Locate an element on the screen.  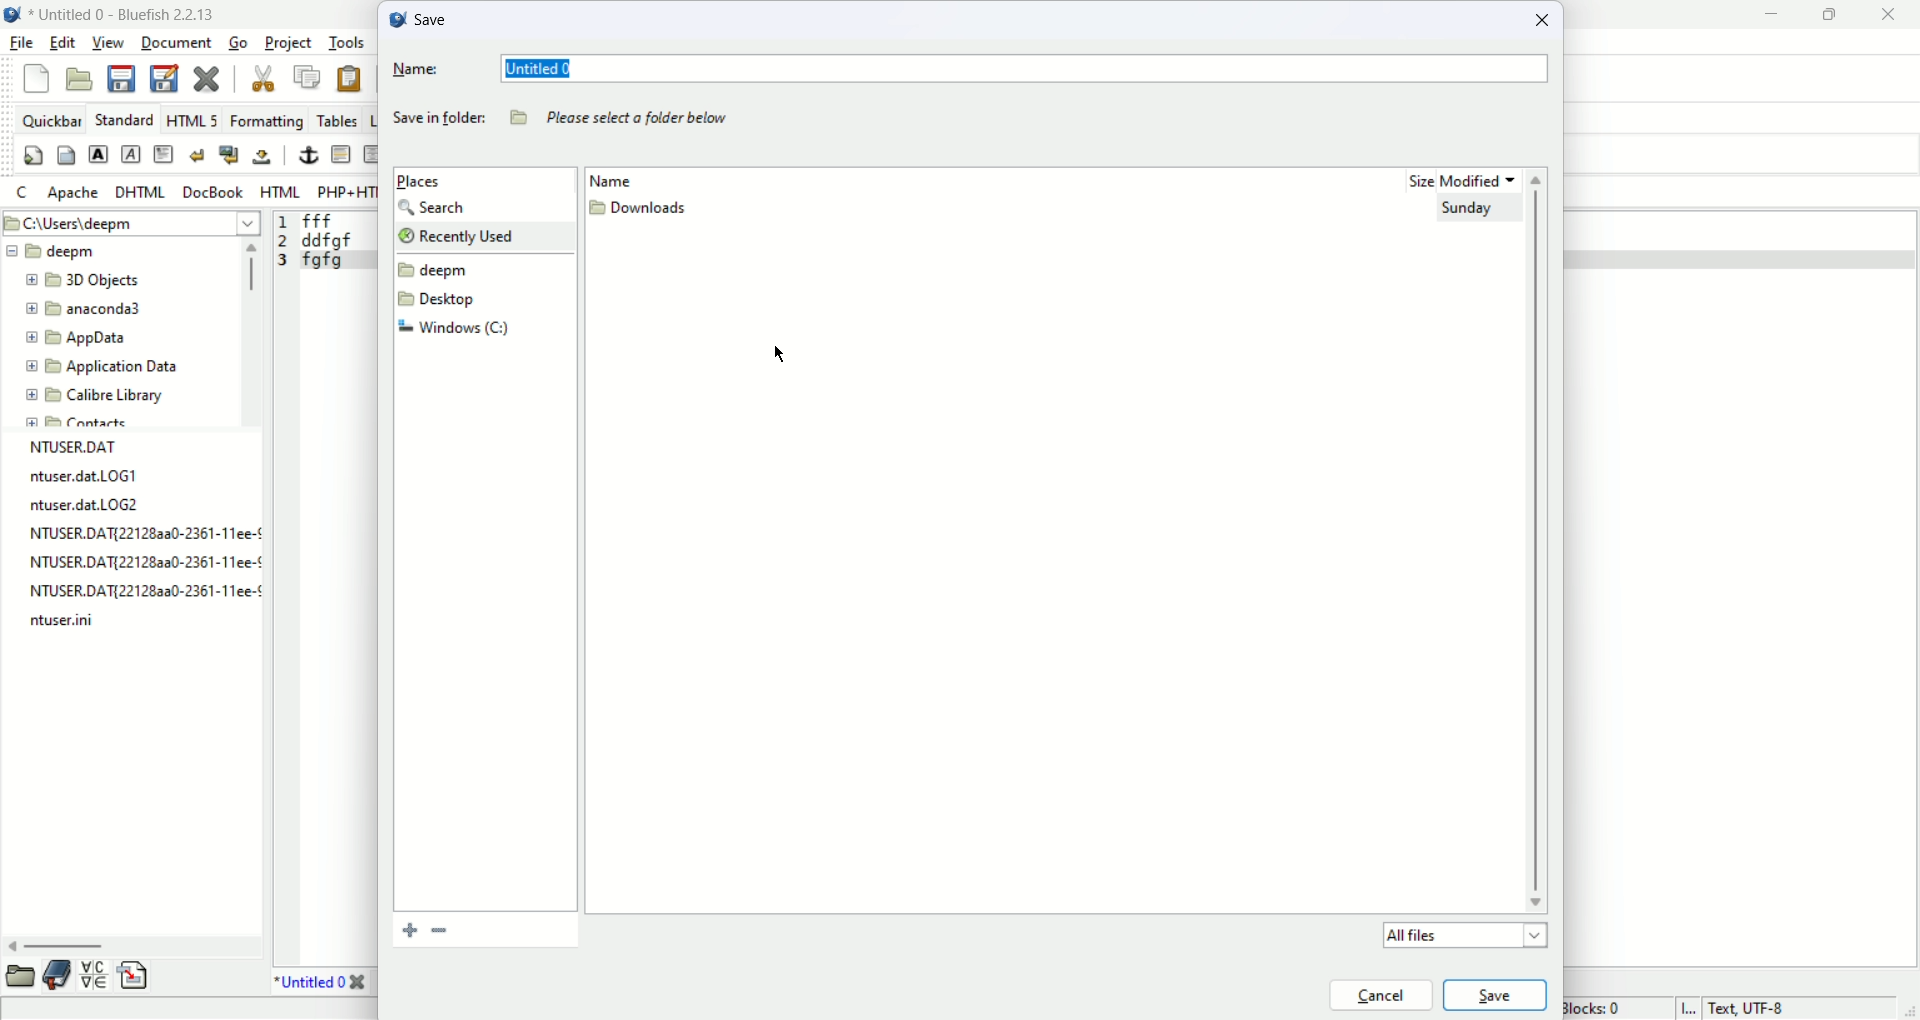
day is located at coordinates (1471, 213).